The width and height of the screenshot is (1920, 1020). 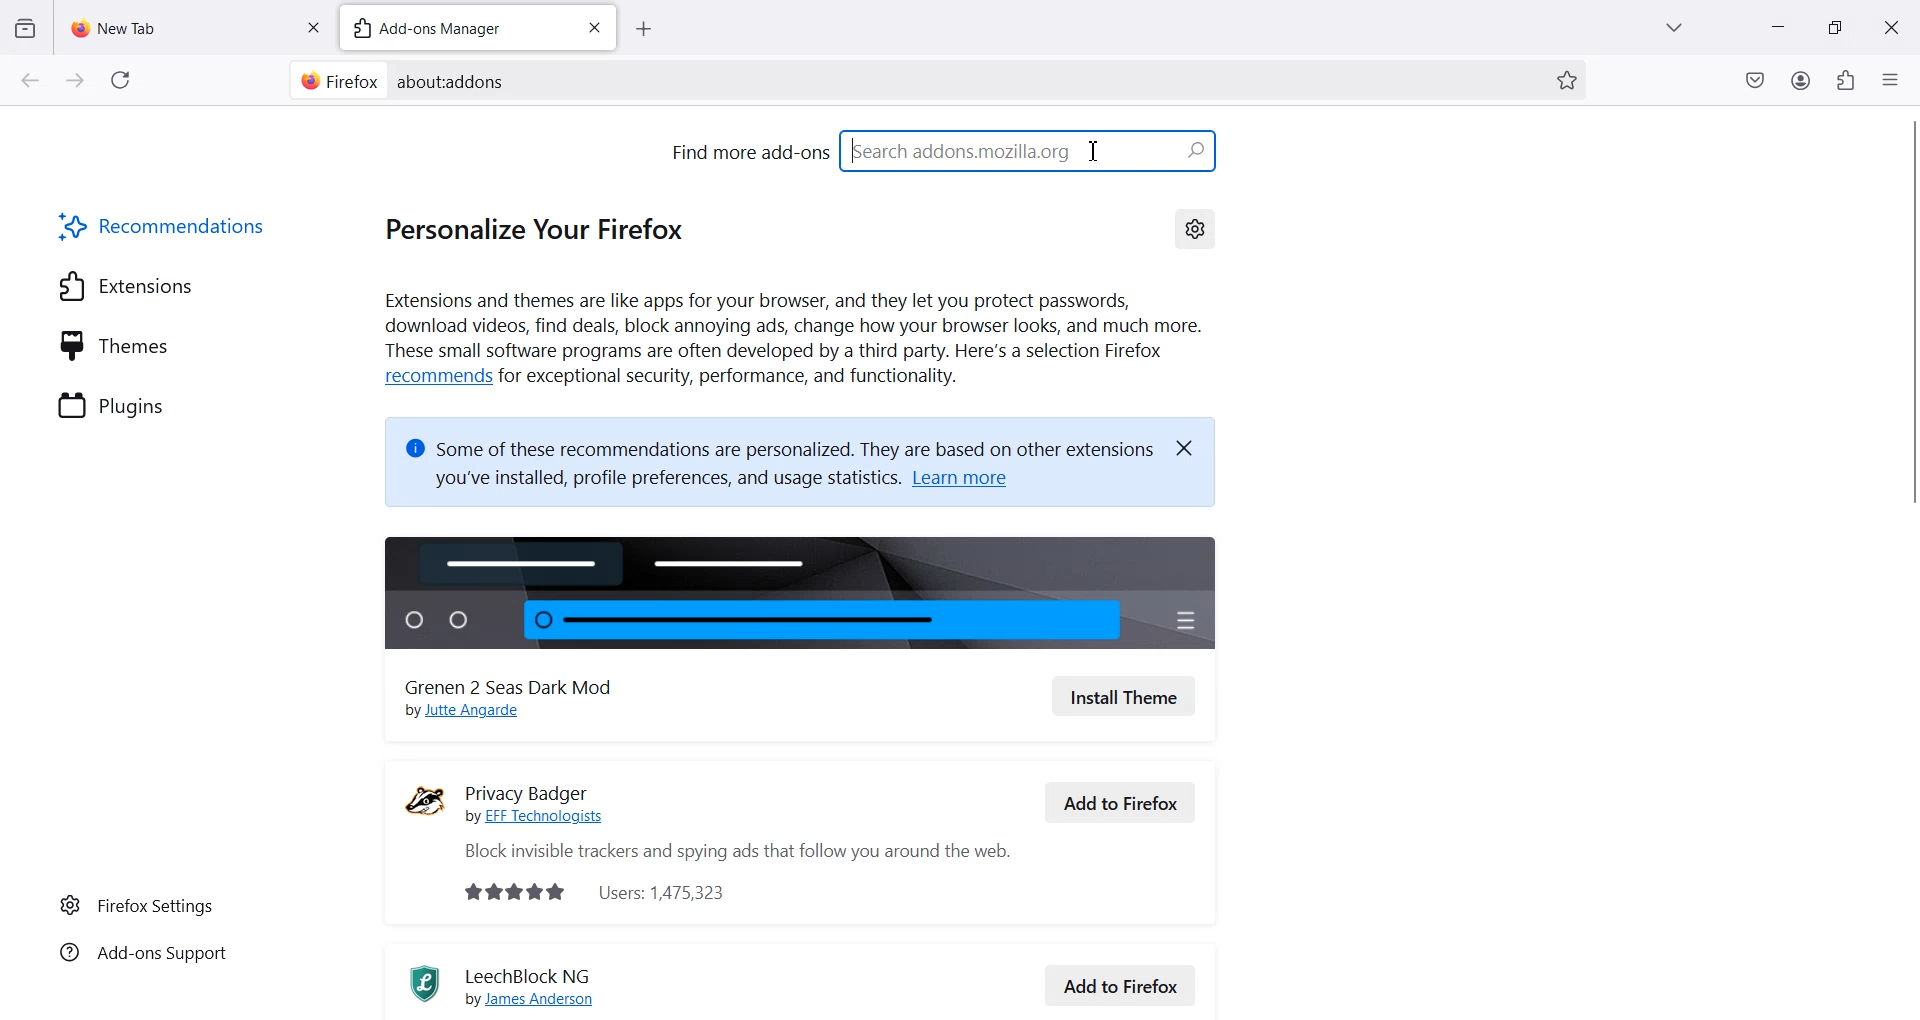 What do you see at coordinates (1835, 26) in the screenshot?
I see `Maximize` at bounding box center [1835, 26].